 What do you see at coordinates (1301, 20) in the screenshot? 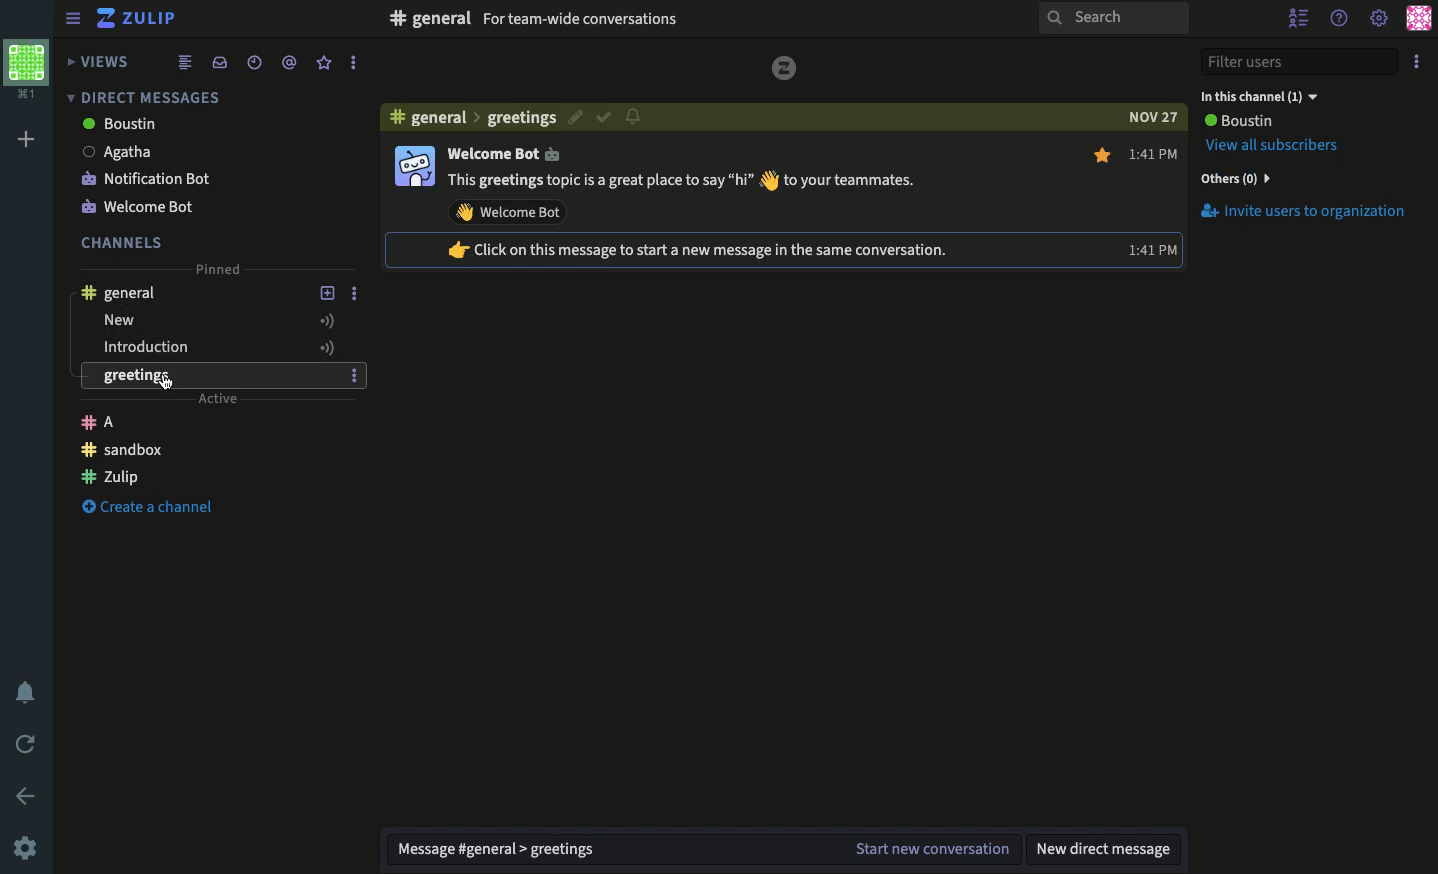
I see `Hide users list` at bounding box center [1301, 20].